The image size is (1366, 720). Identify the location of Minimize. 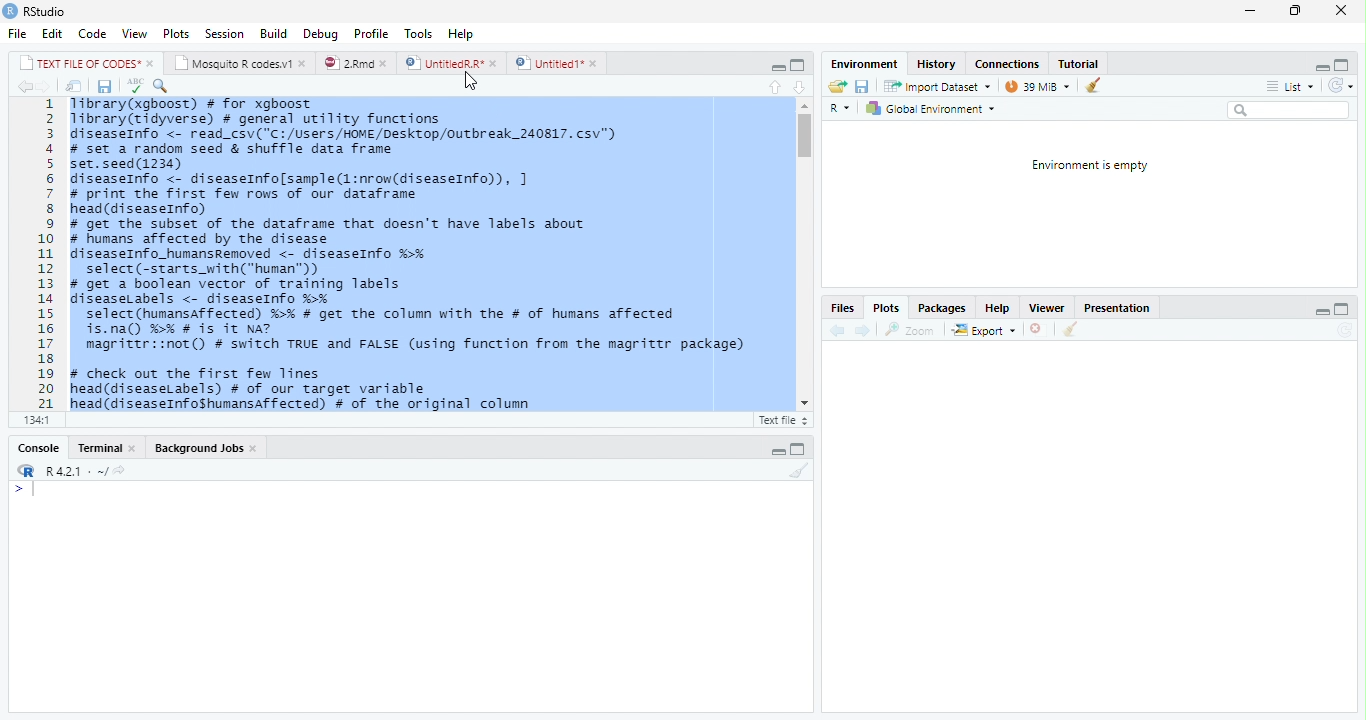
(1249, 11).